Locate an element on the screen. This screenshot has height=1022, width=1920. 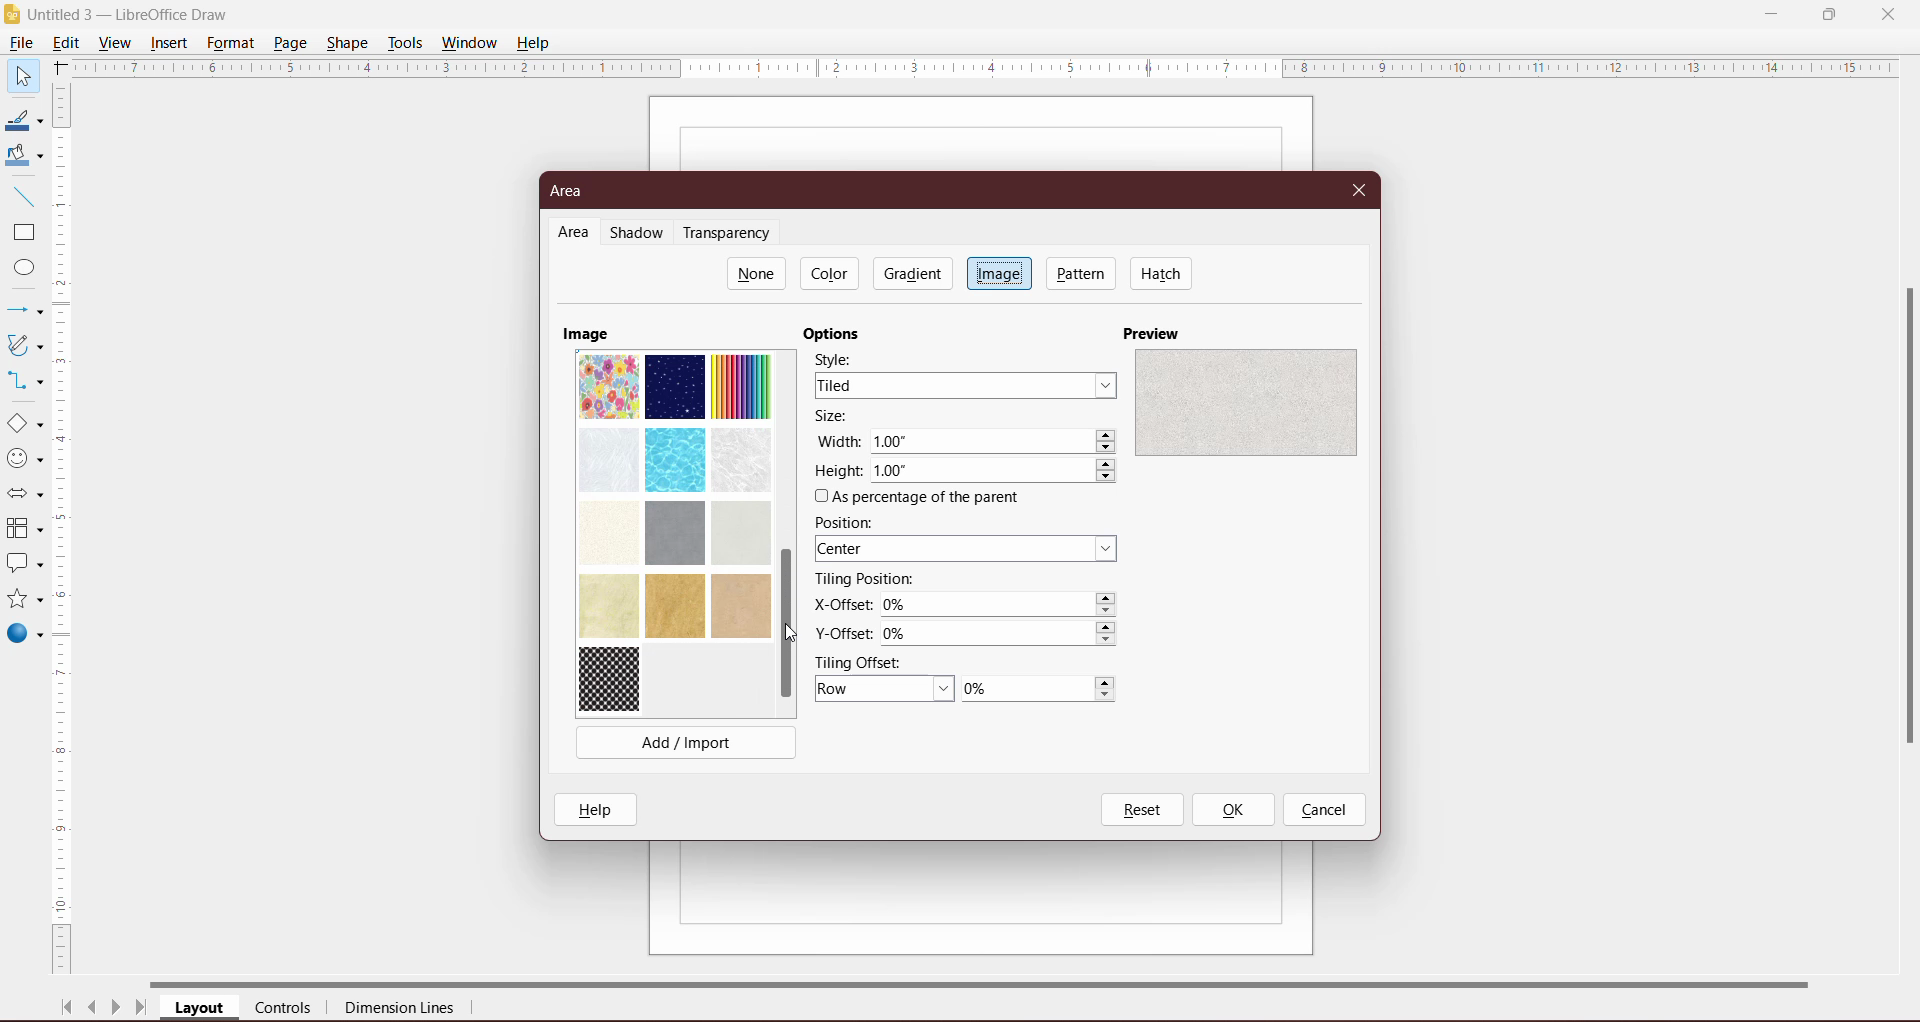
Lines and Arrows is located at coordinates (23, 312).